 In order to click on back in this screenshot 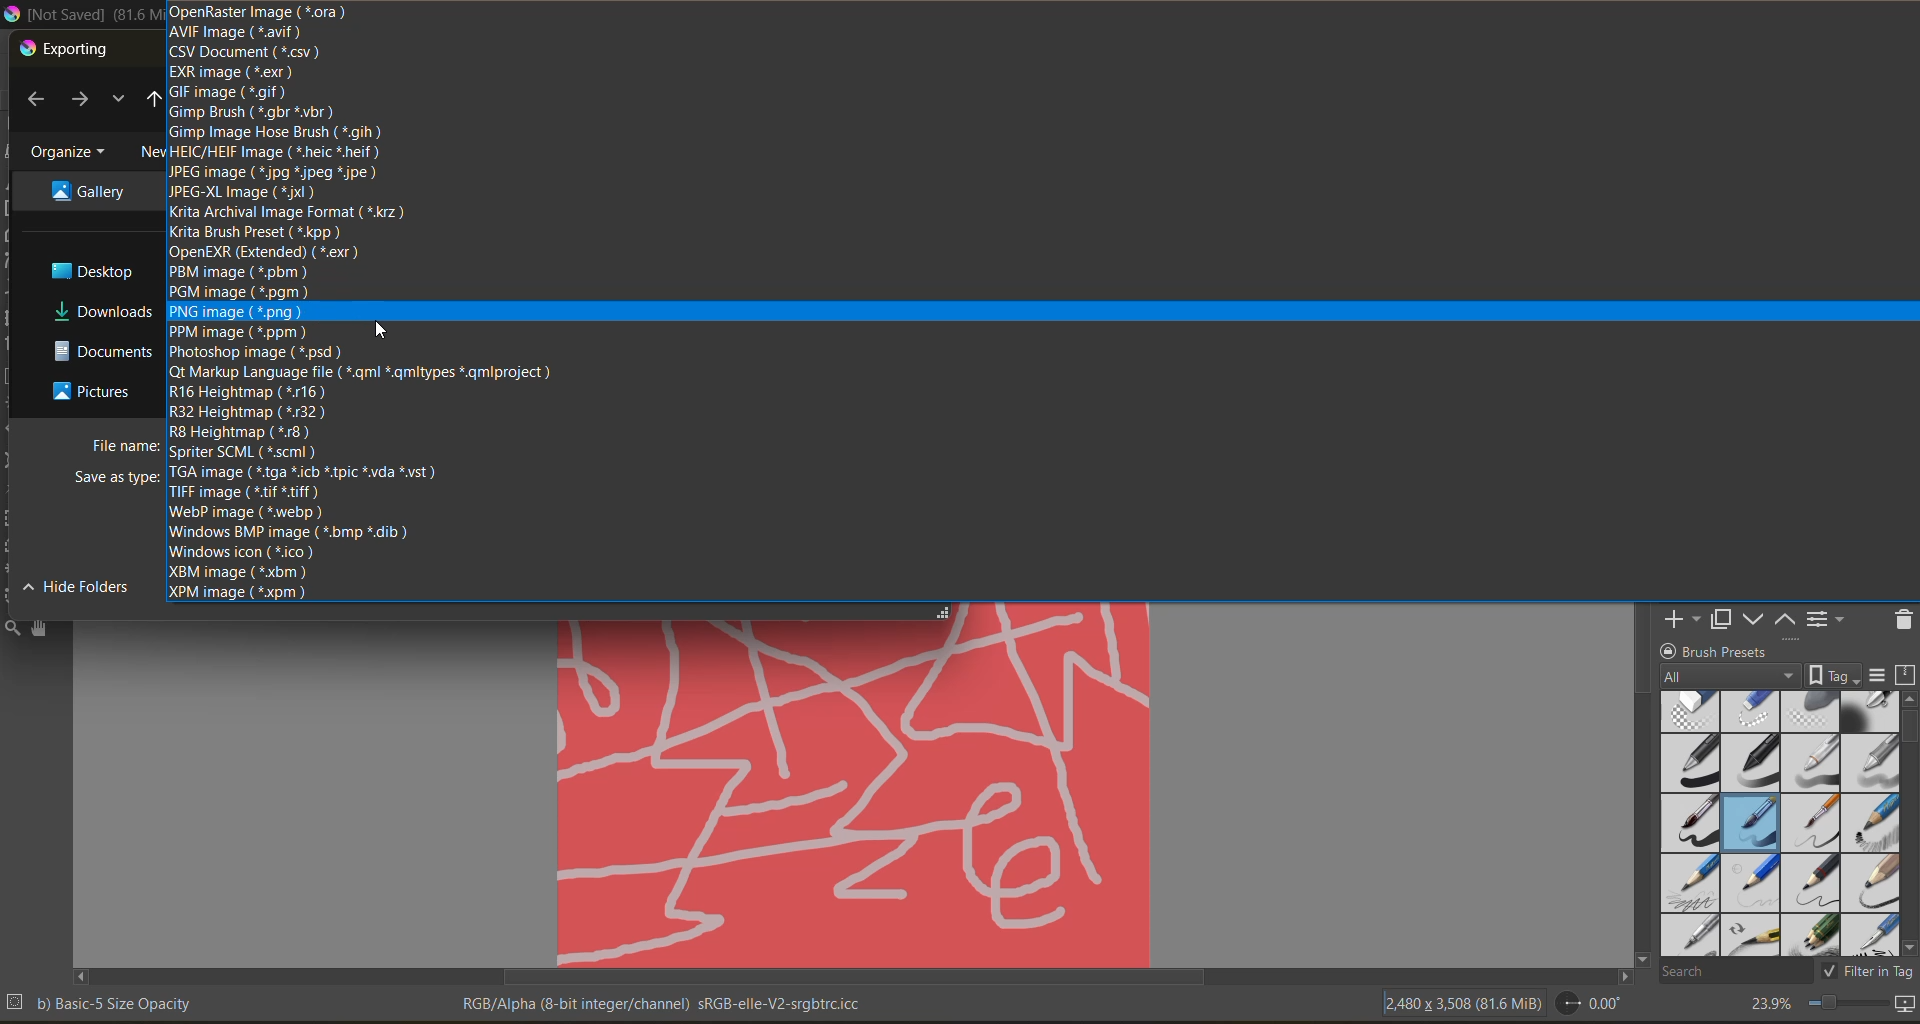, I will do `click(42, 102)`.